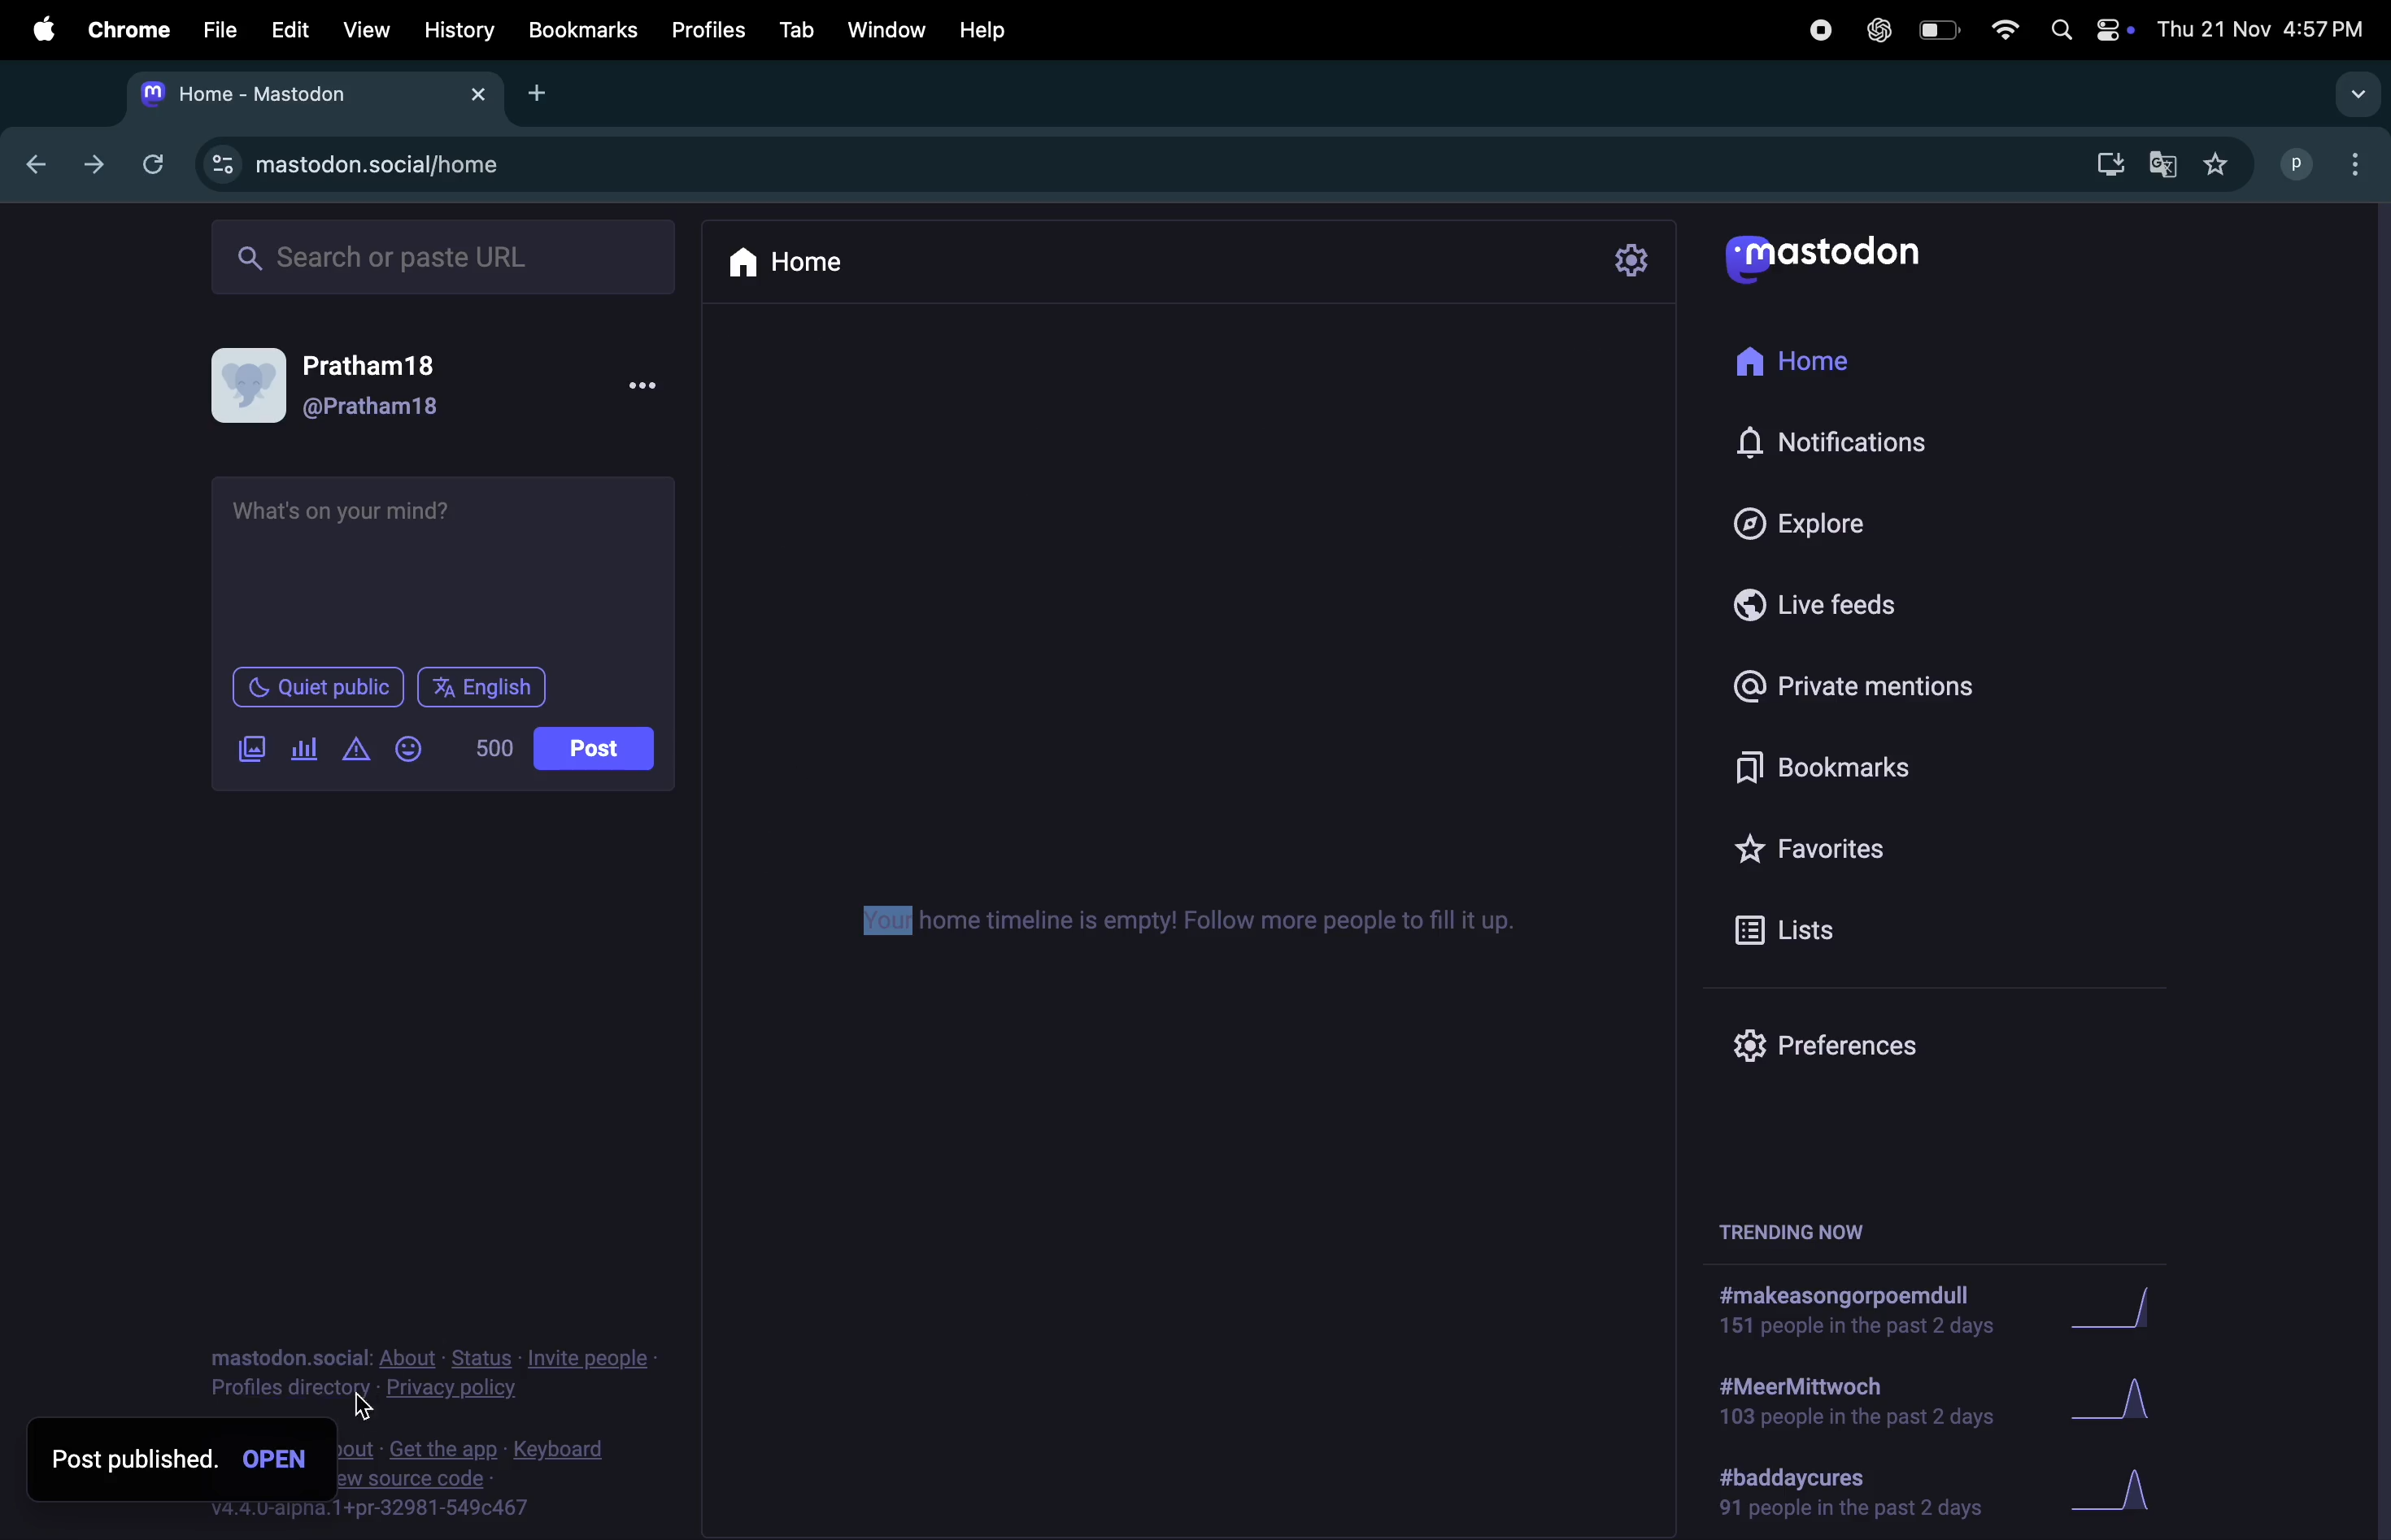  What do you see at coordinates (446, 257) in the screenshot?
I see `searchbar` at bounding box center [446, 257].